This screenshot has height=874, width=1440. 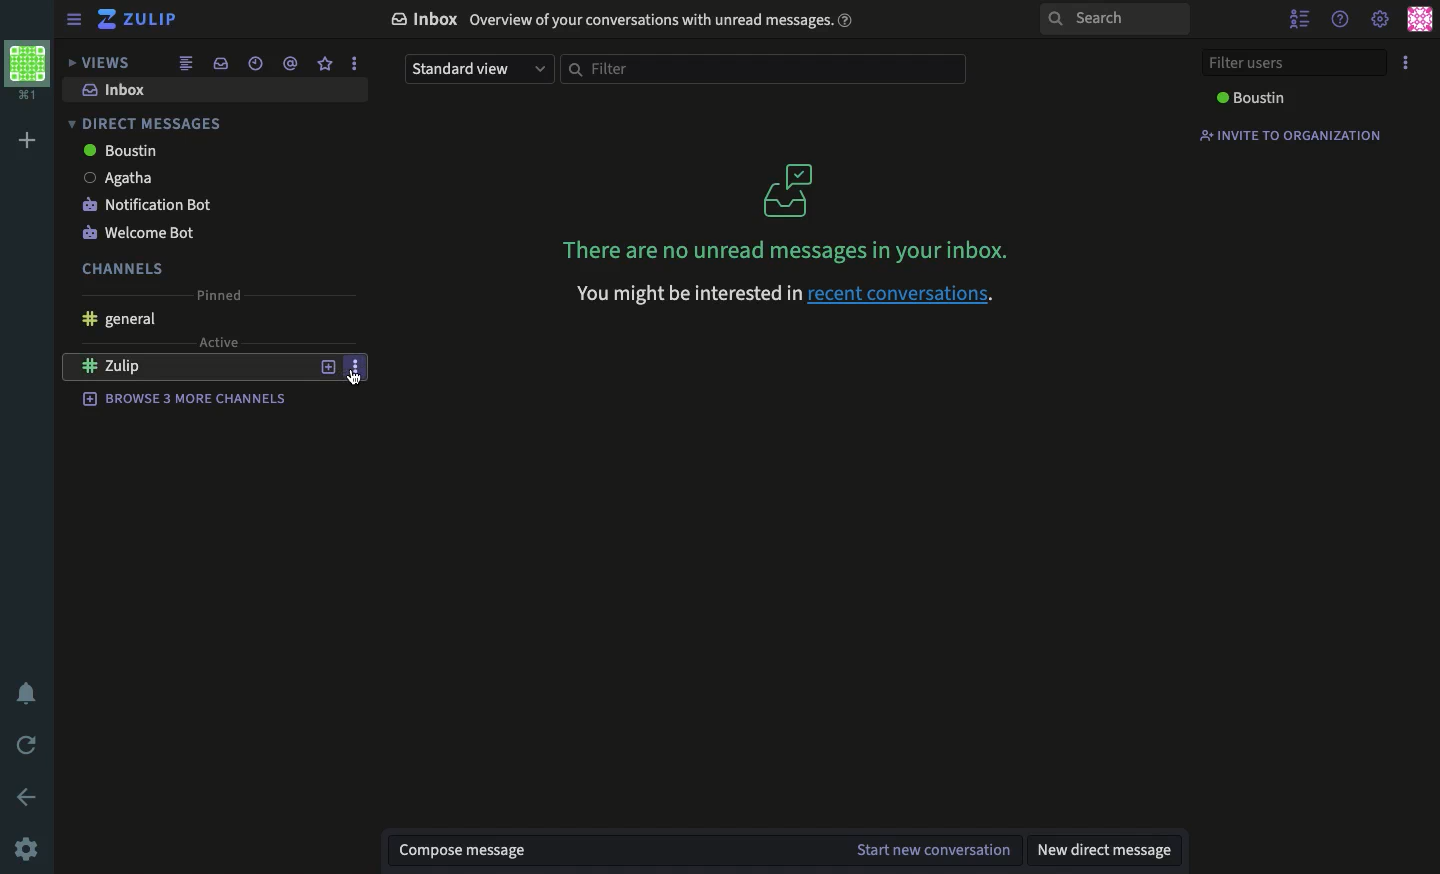 What do you see at coordinates (354, 62) in the screenshot?
I see `options` at bounding box center [354, 62].